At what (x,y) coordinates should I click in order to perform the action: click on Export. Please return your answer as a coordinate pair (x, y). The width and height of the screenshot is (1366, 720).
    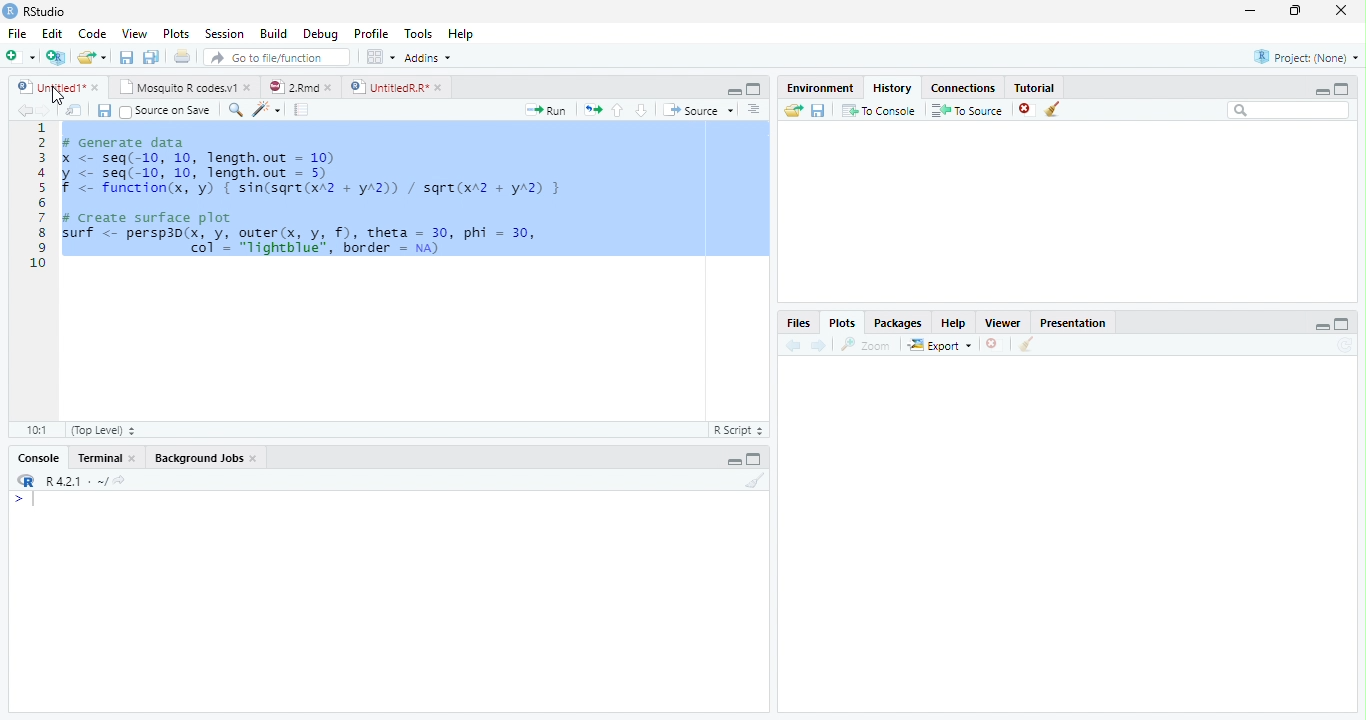
    Looking at the image, I should click on (940, 345).